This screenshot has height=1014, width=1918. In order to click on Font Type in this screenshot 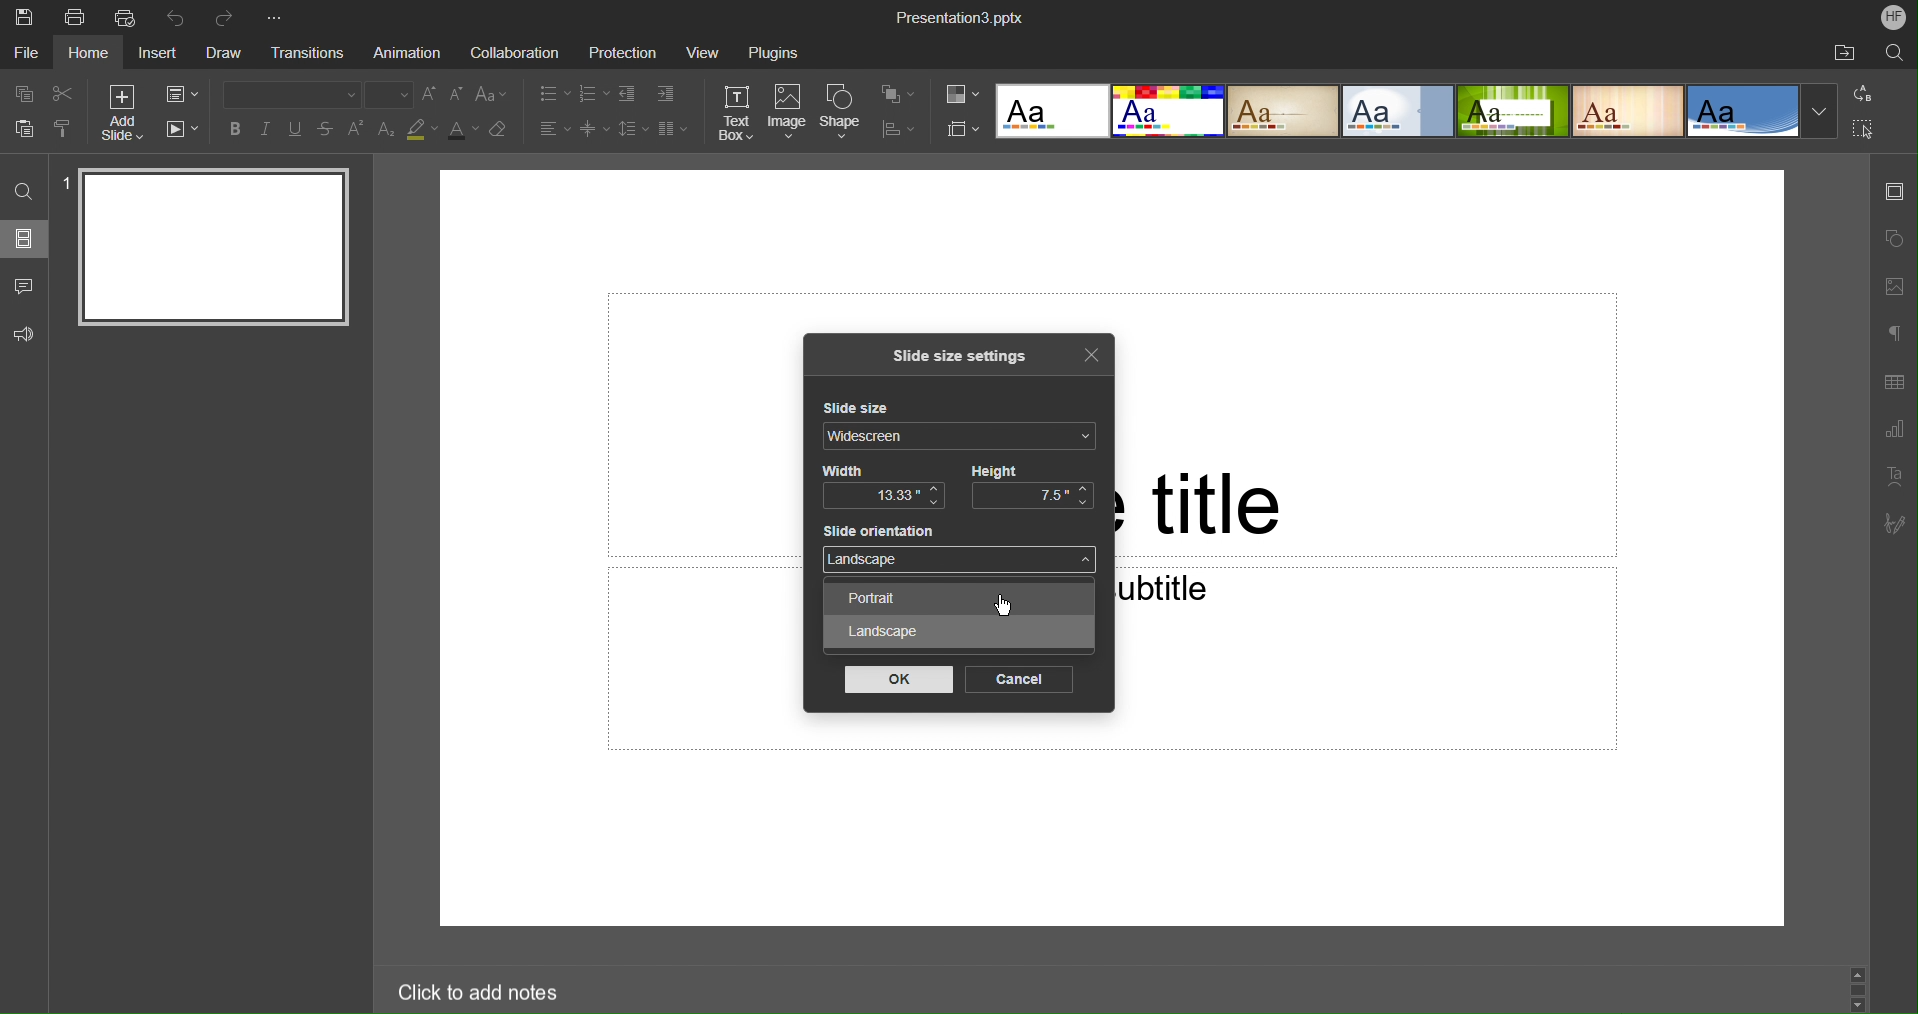, I will do `click(285, 94)`.